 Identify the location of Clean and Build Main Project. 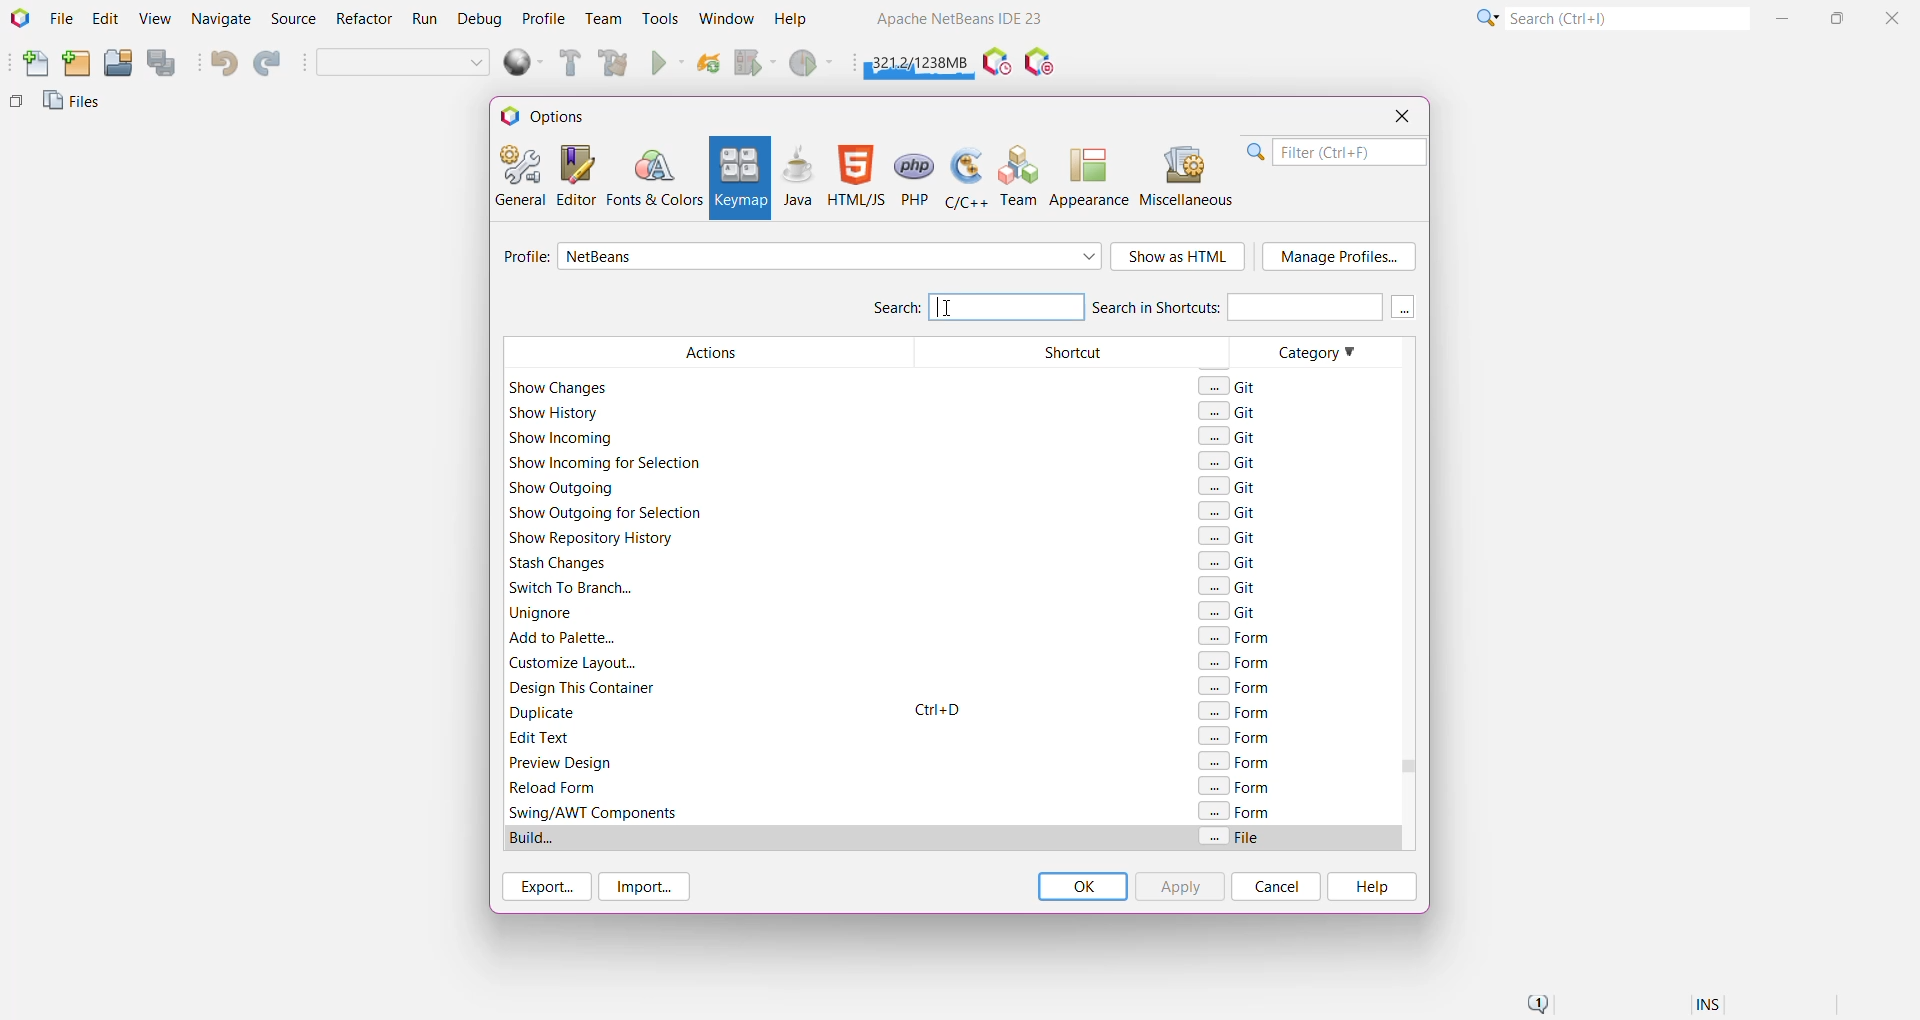
(617, 65).